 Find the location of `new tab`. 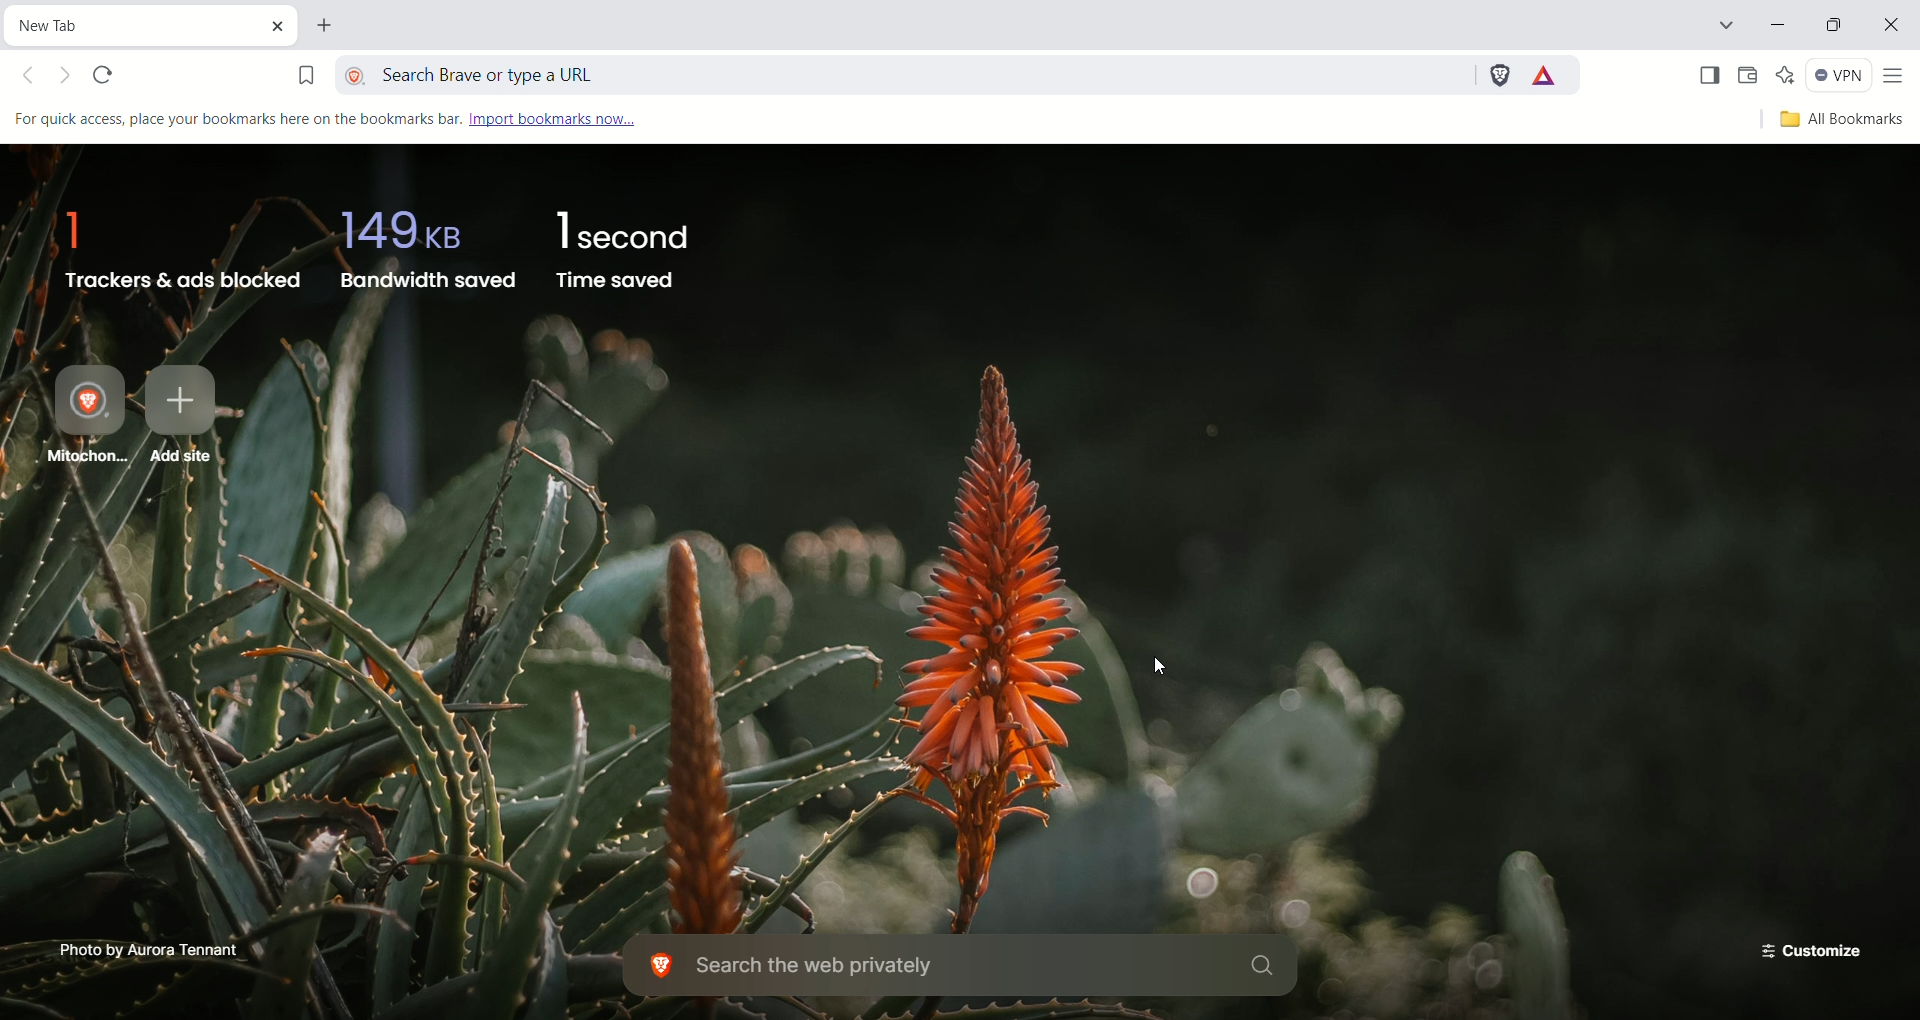

new tab is located at coordinates (328, 28).